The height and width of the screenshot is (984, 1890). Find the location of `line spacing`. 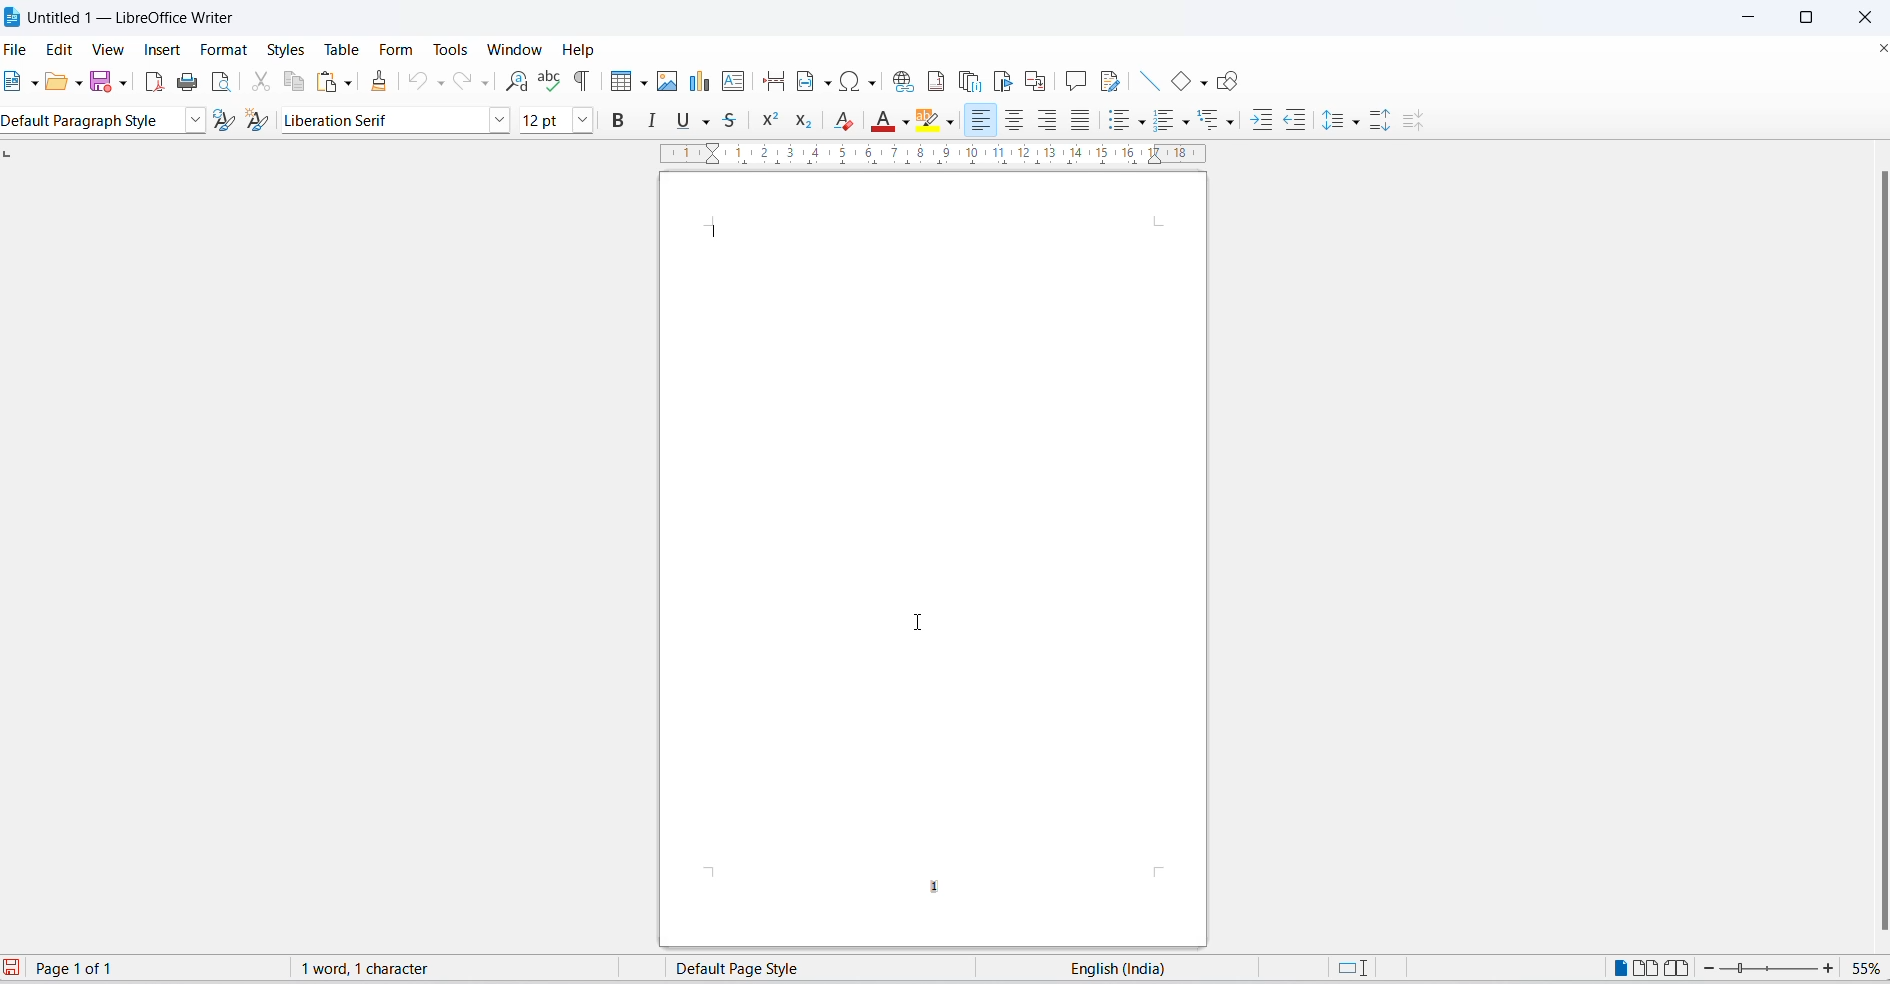

line spacing is located at coordinates (1335, 121).